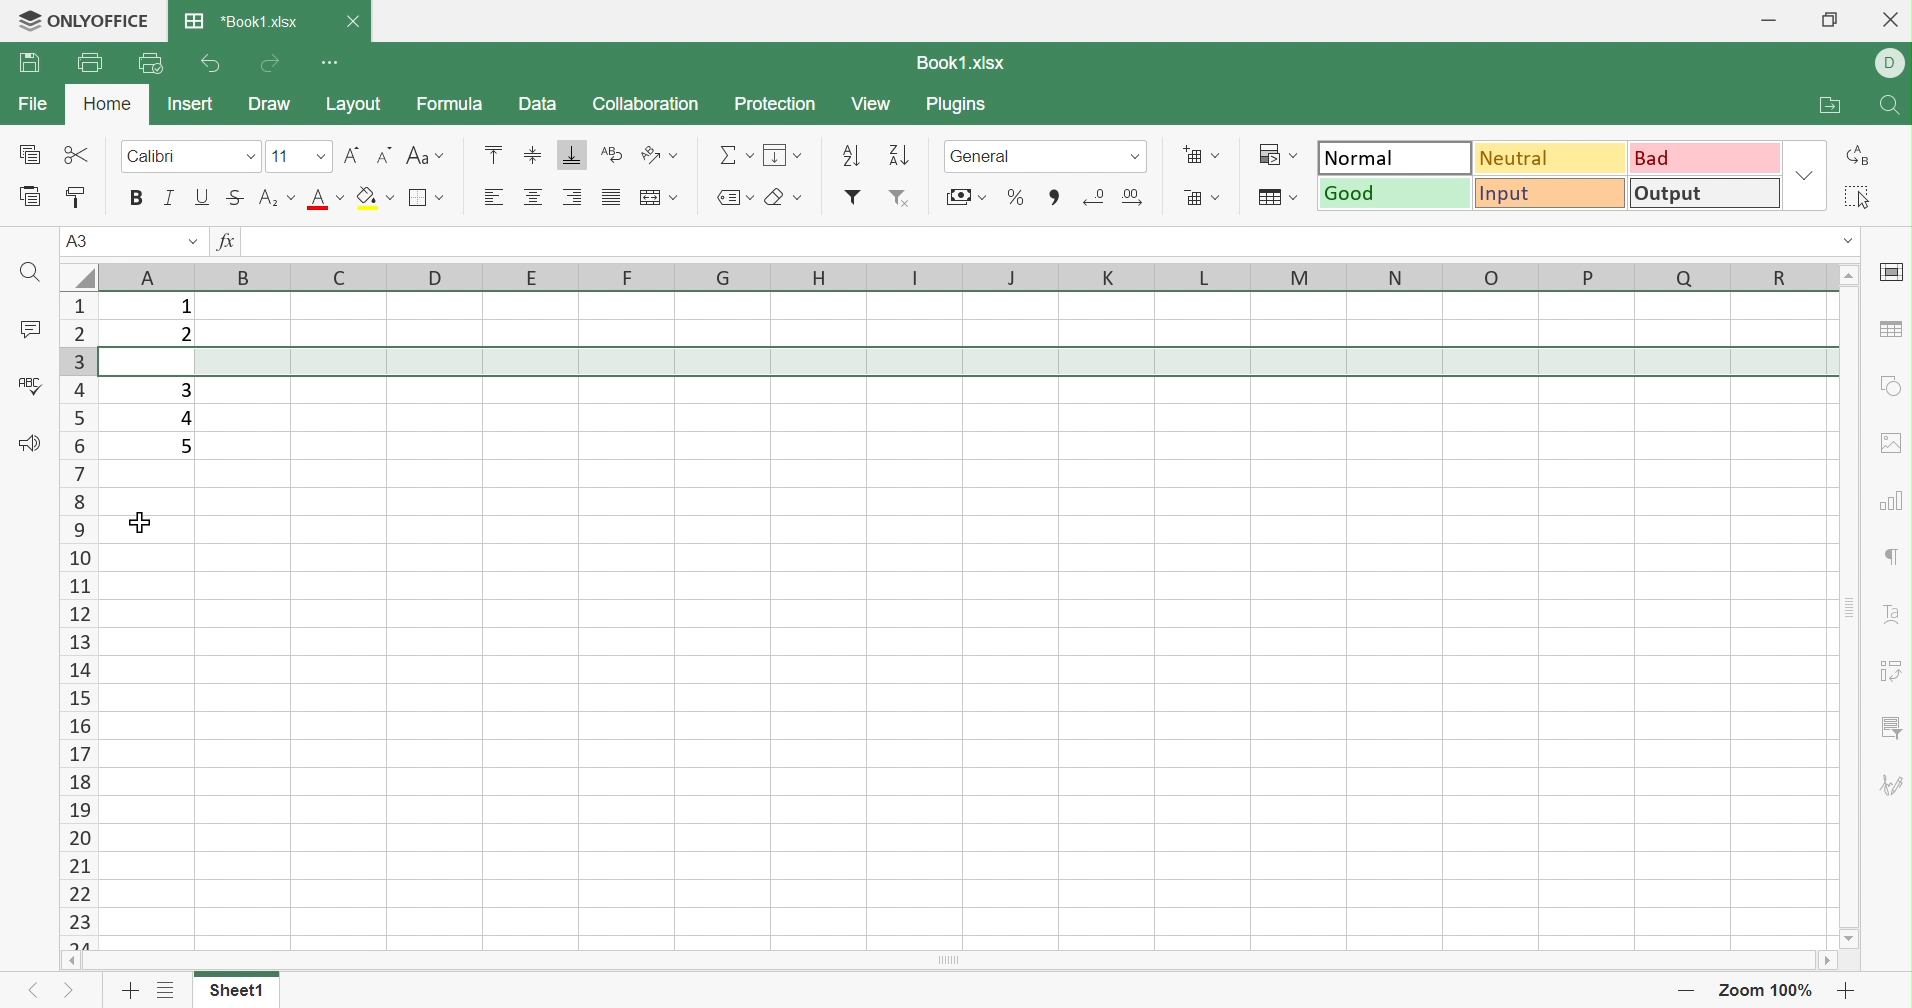  I want to click on Slide settings, so click(1888, 274).